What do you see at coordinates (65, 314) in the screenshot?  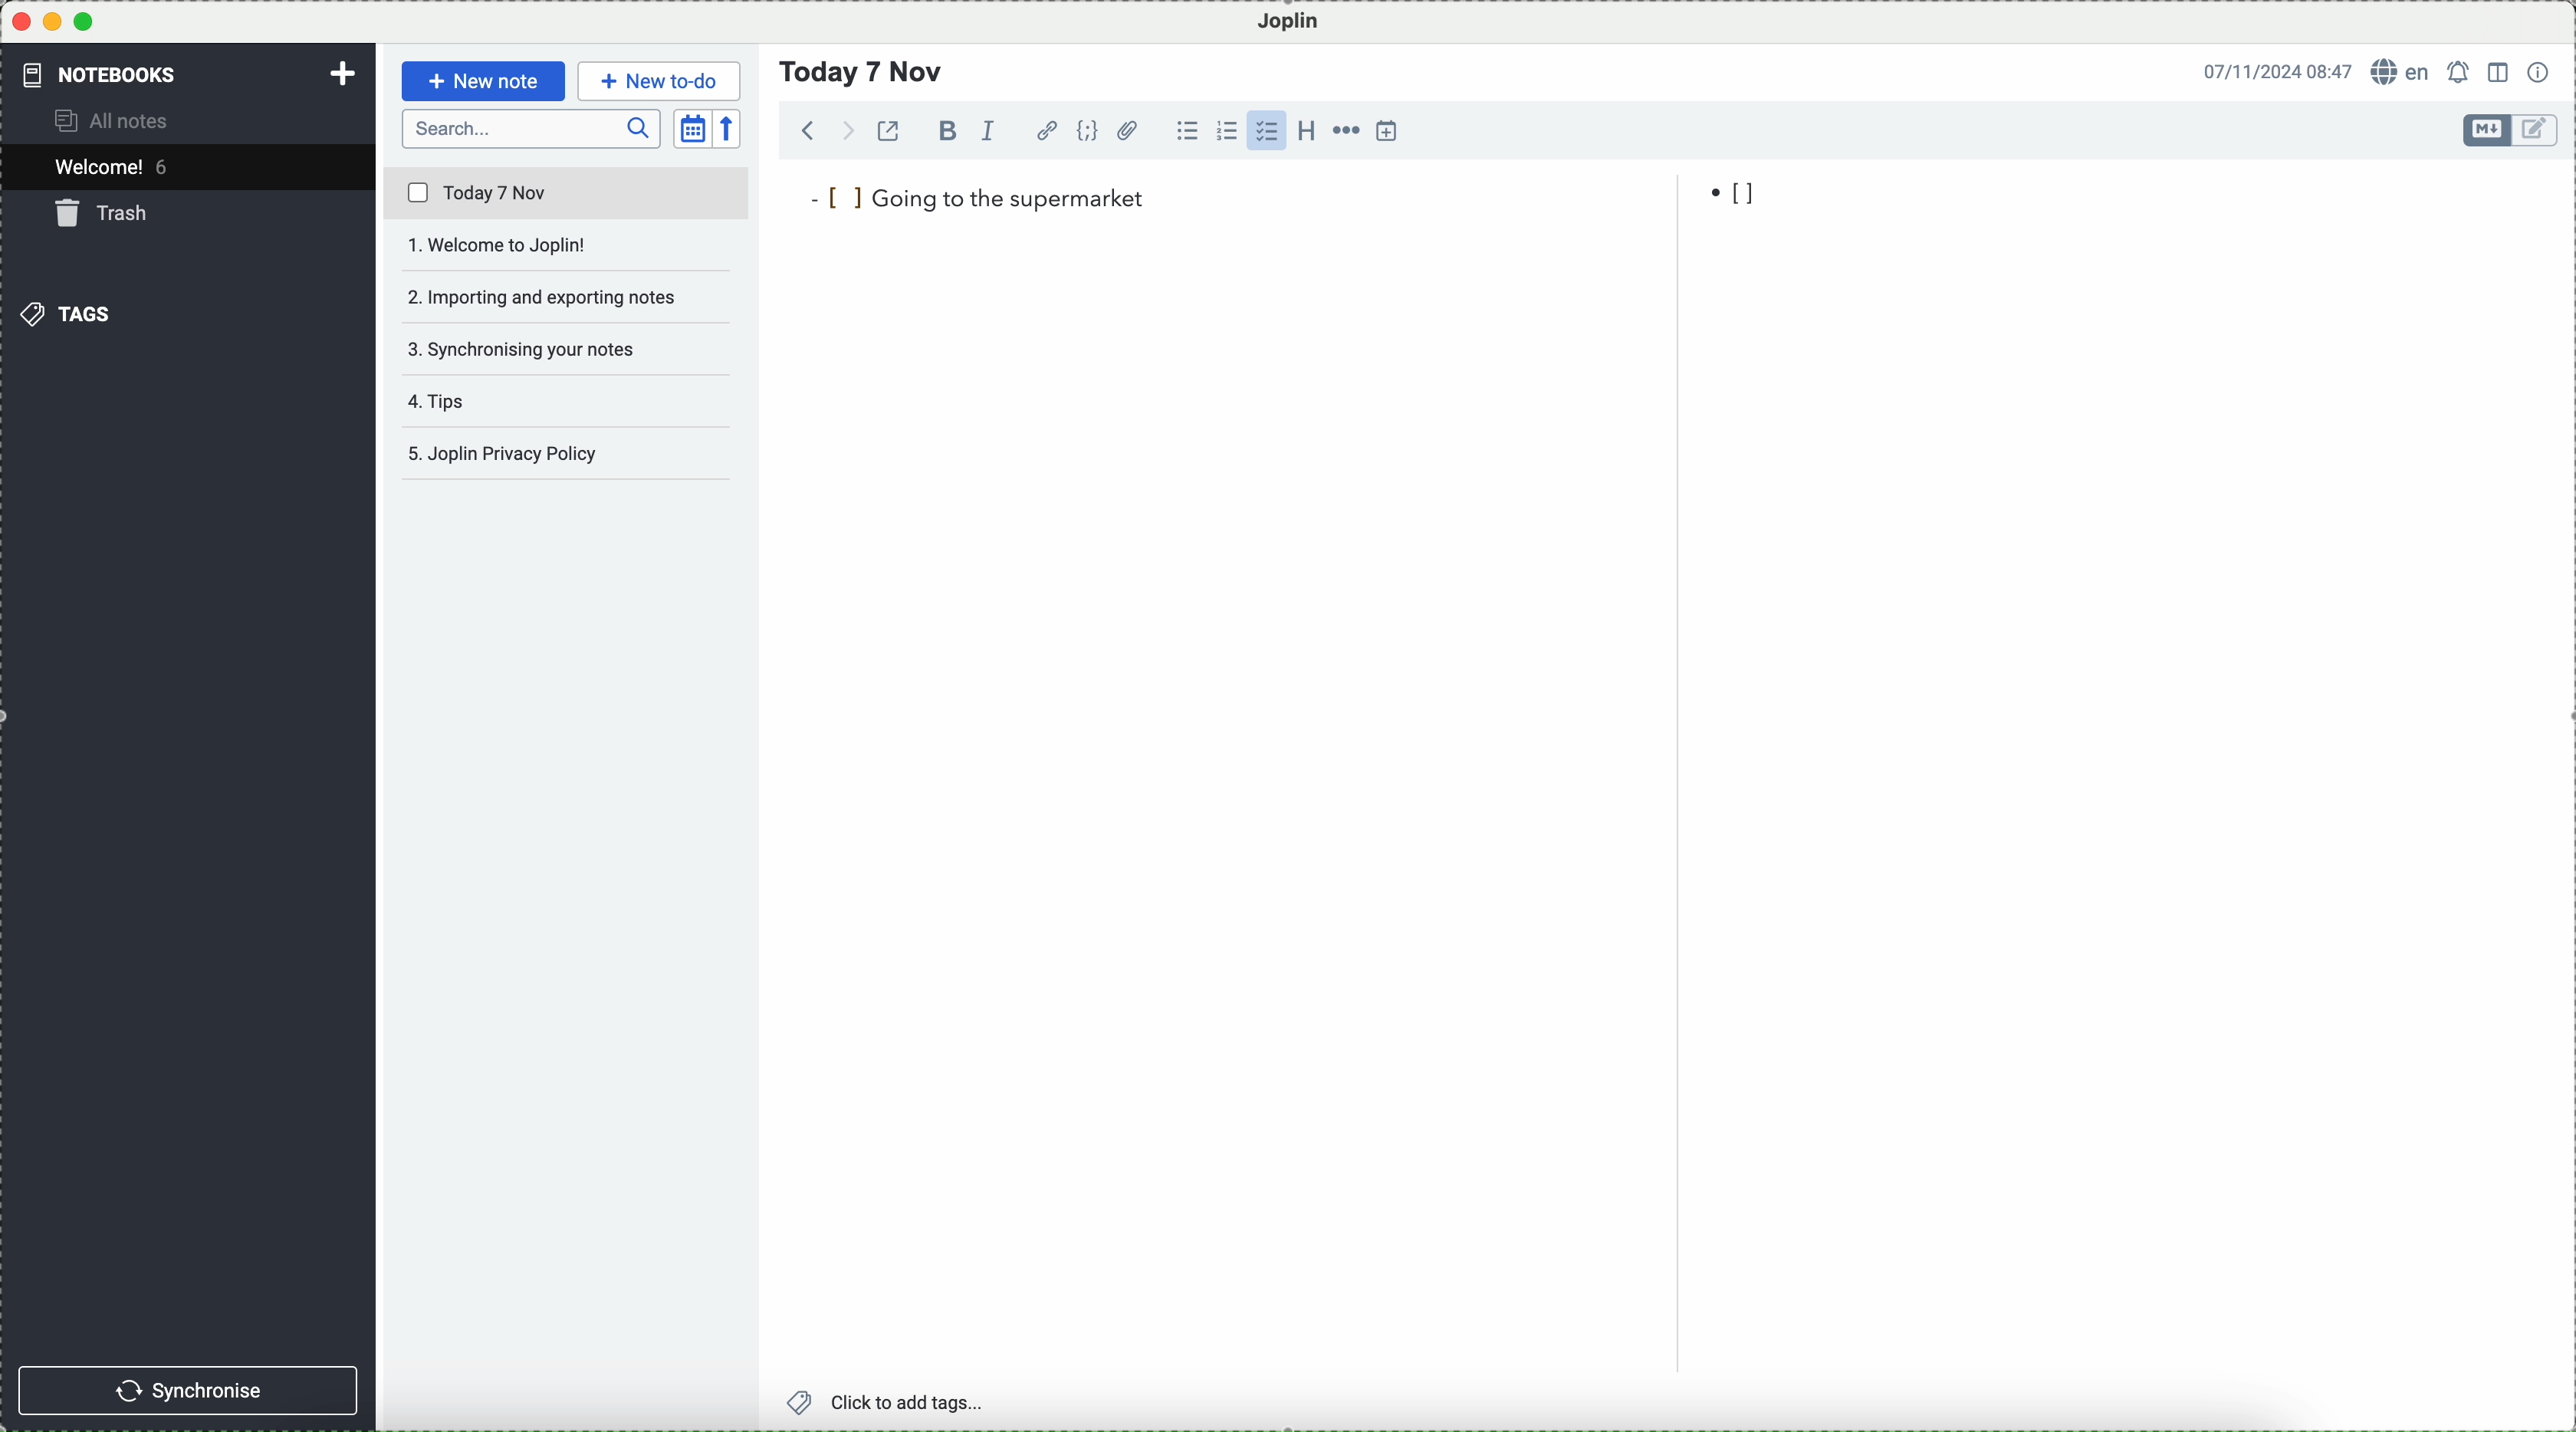 I see `tags` at bounding box center [65, 314].